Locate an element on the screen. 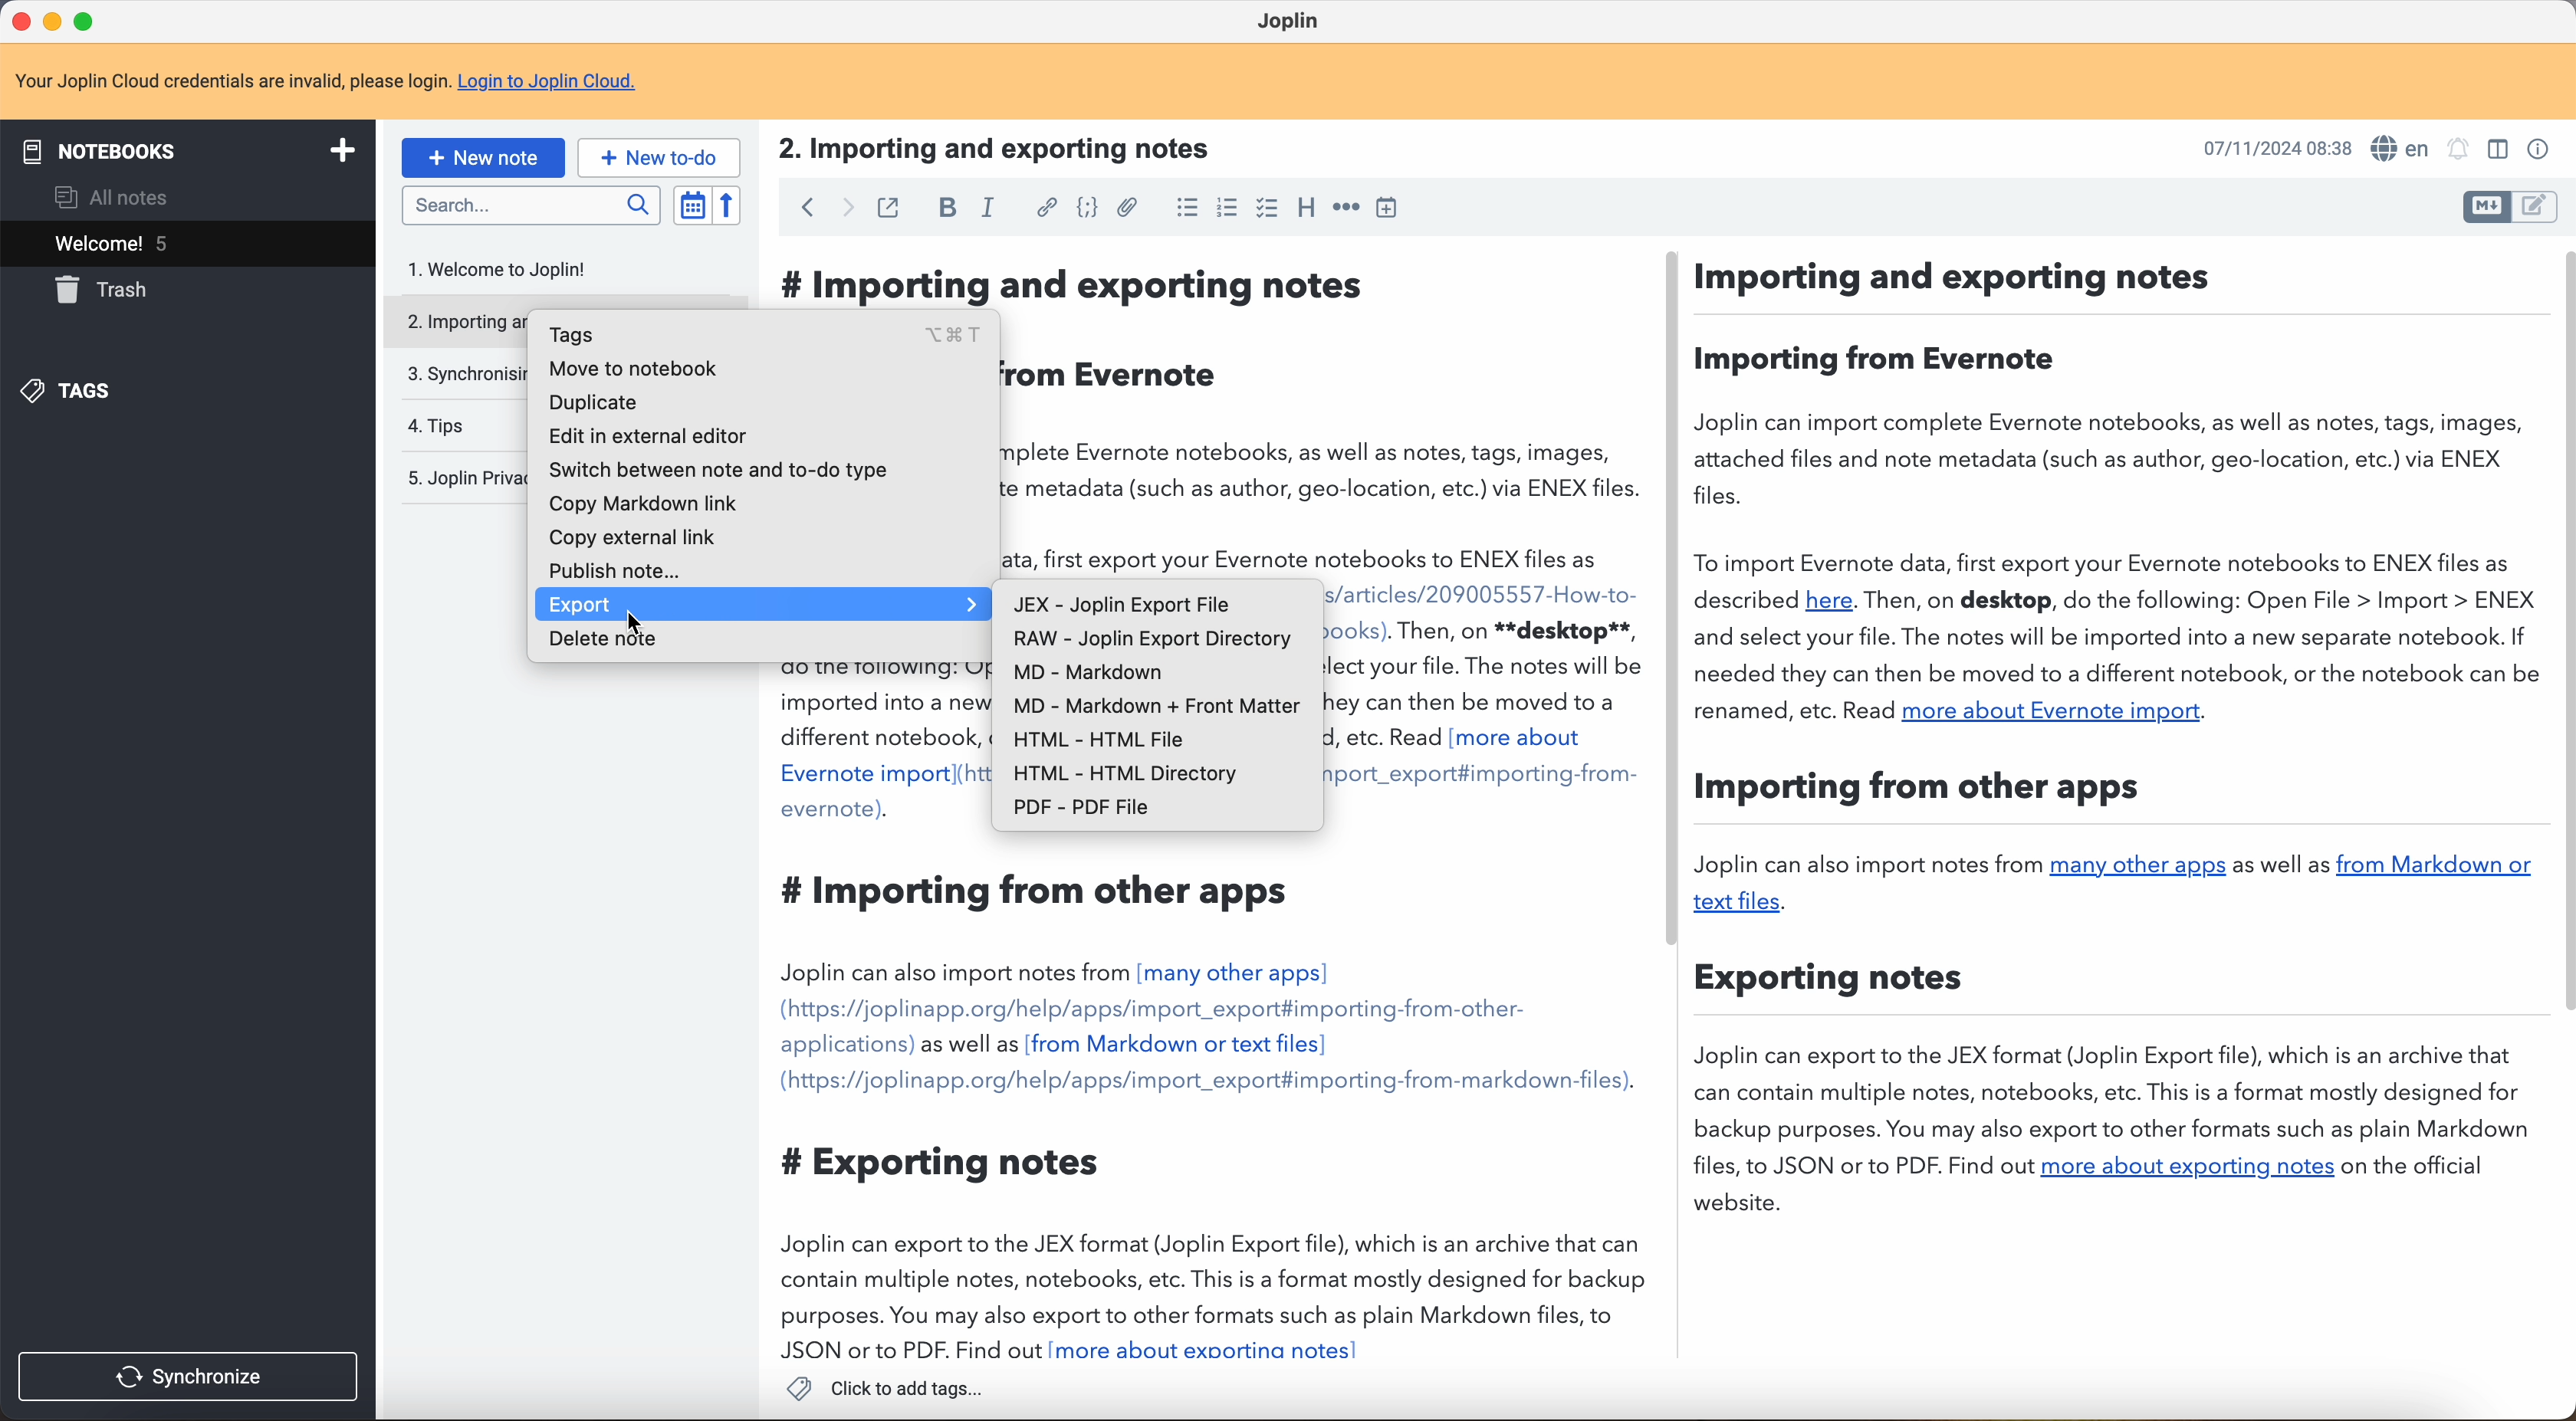 The image size is (2576, 1421). title: 2. Importing and exporting notes is located at coordinates (1011, 149).